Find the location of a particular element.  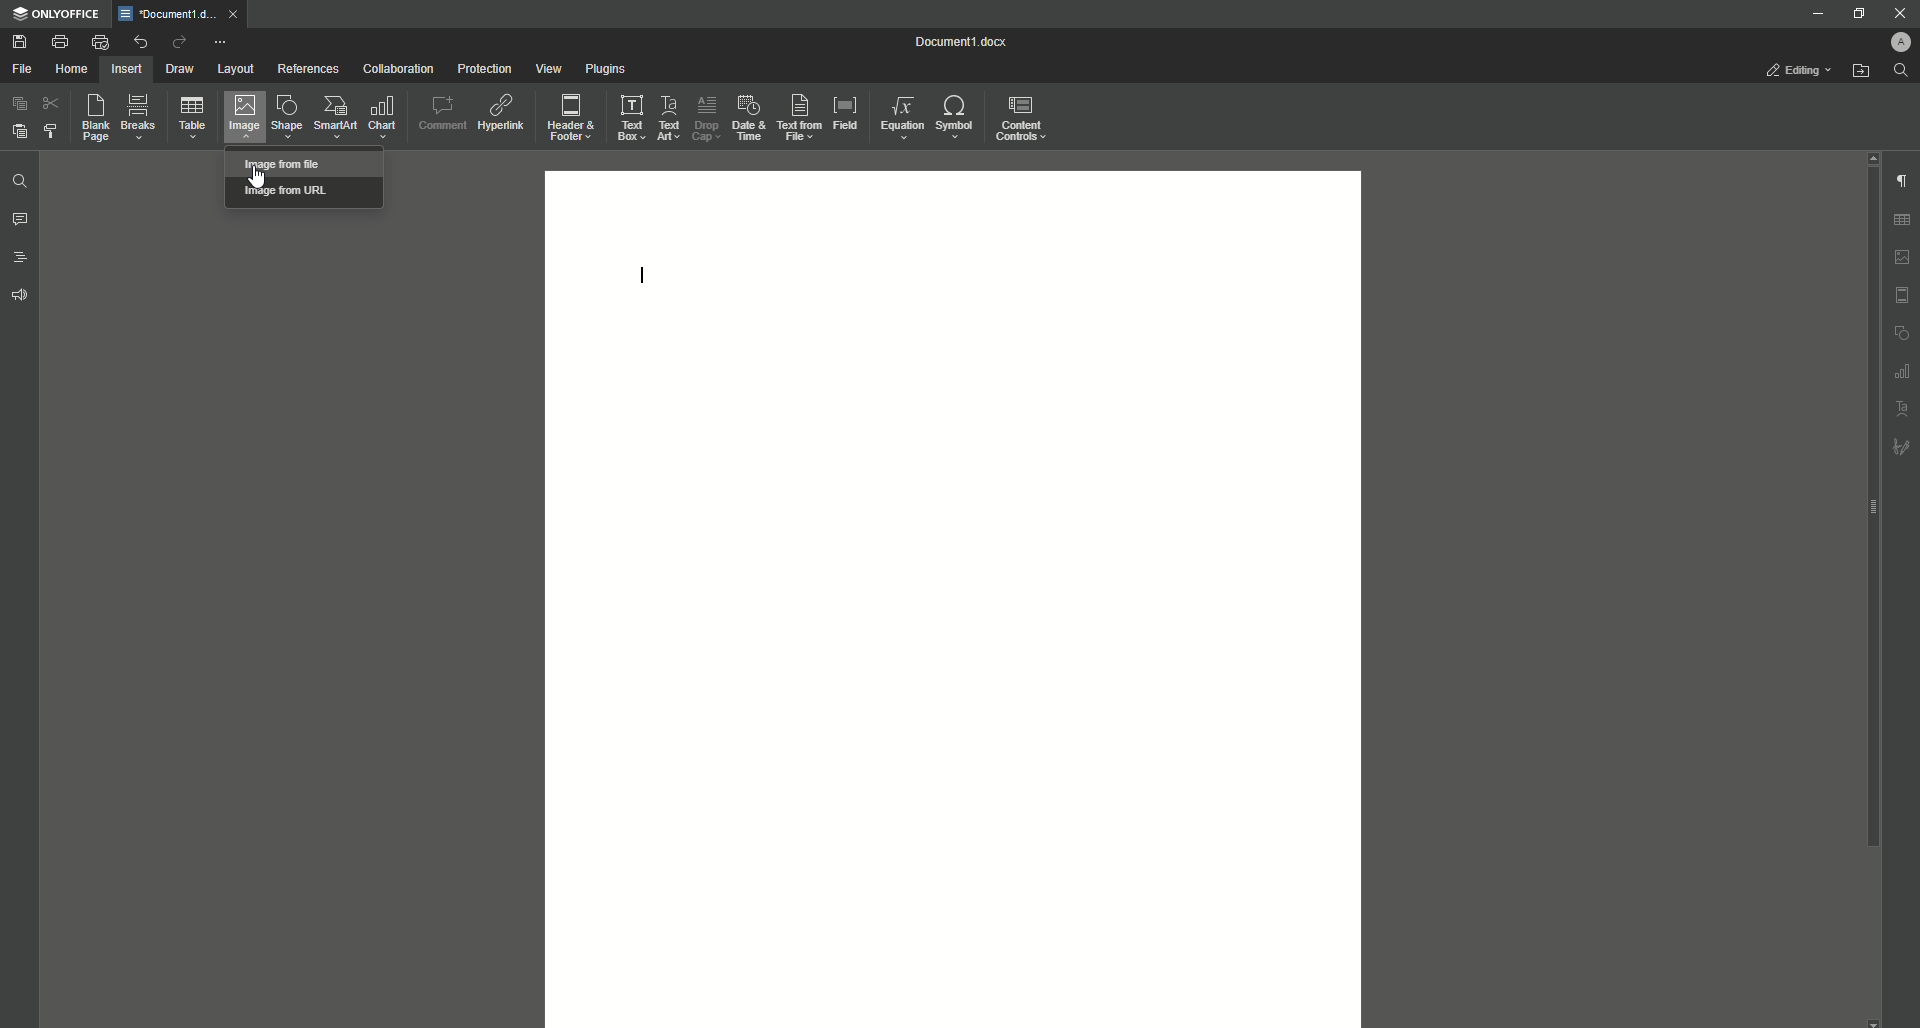

Equation is located at coordinates (901, 120).